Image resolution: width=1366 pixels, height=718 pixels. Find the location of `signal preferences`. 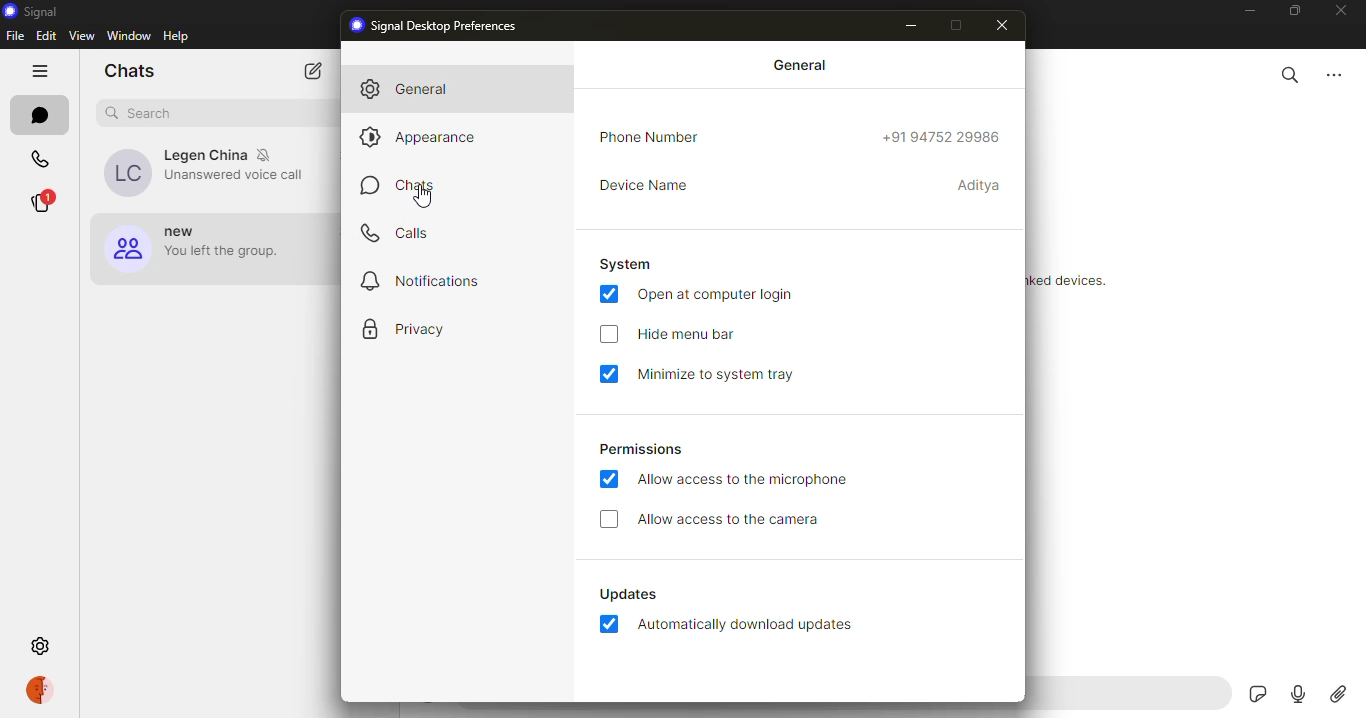

signal preferences is located at coordinates (438, 26).